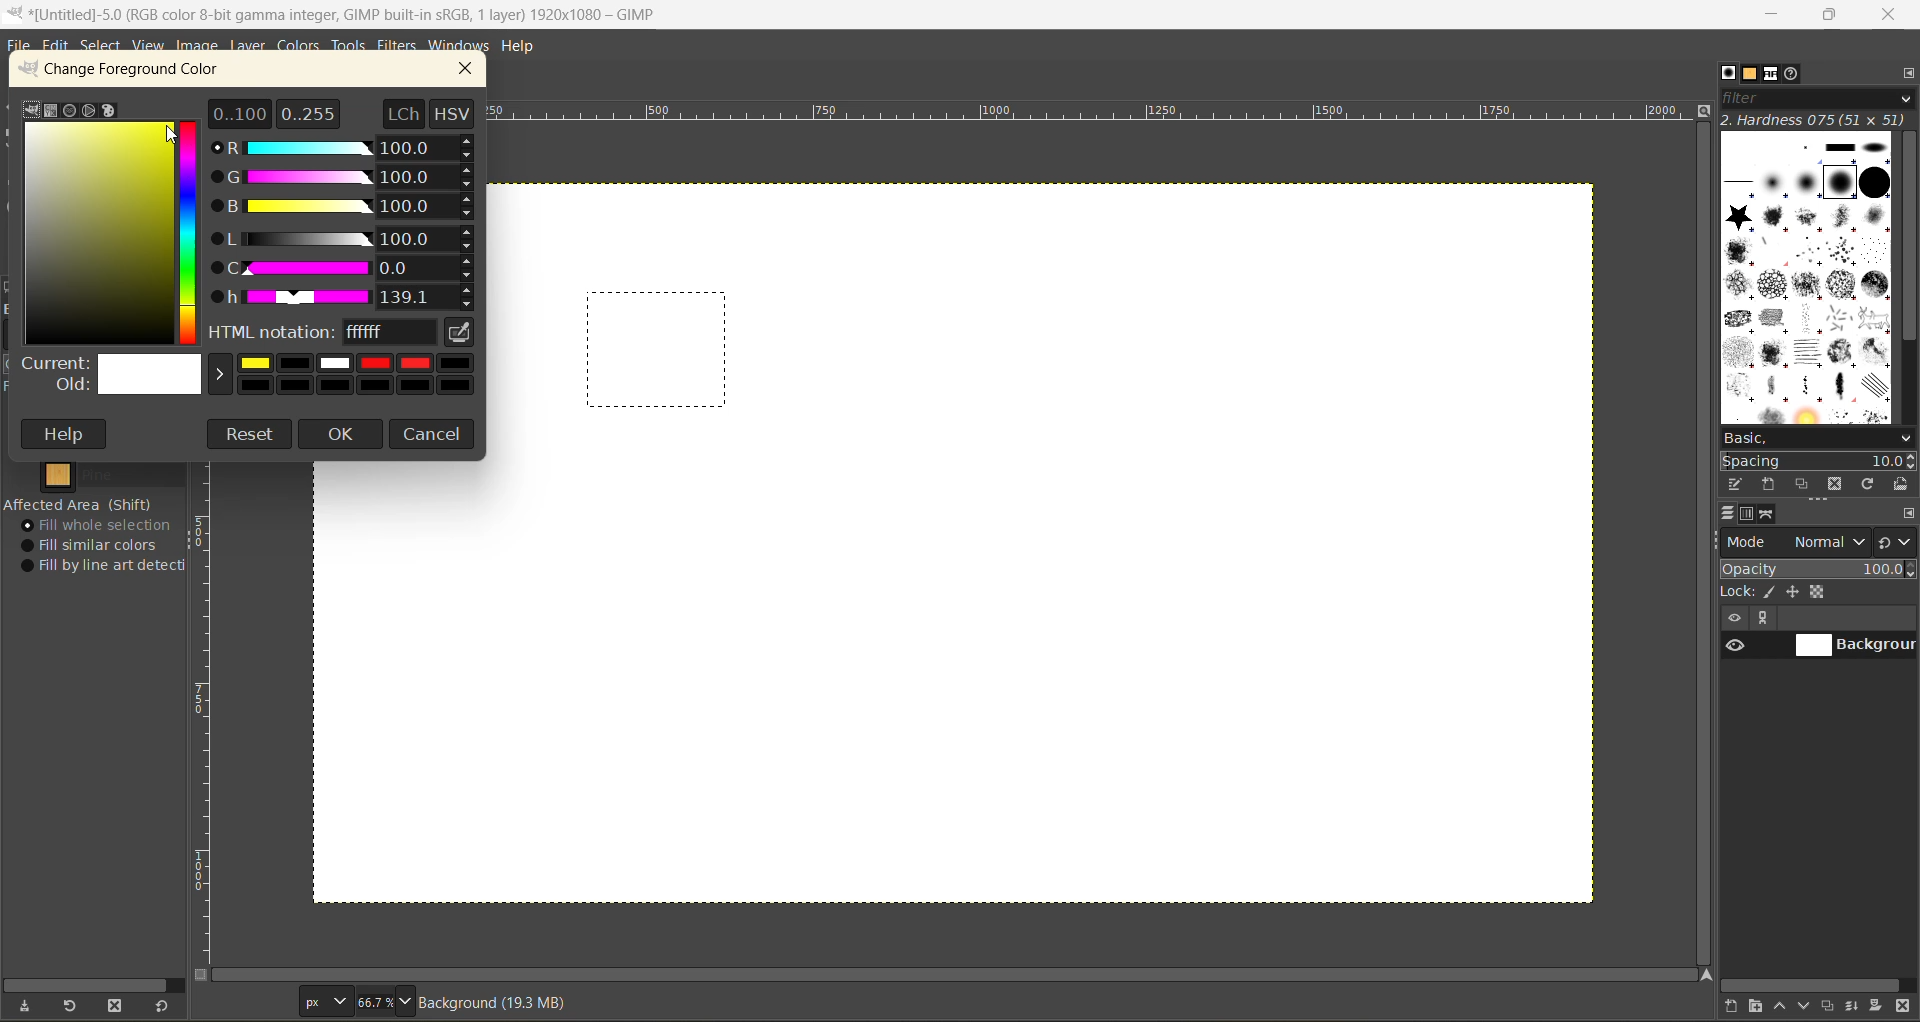 The height and width of the screenshot is (1022, 1920). I want to click on windows, so click(461, 46).